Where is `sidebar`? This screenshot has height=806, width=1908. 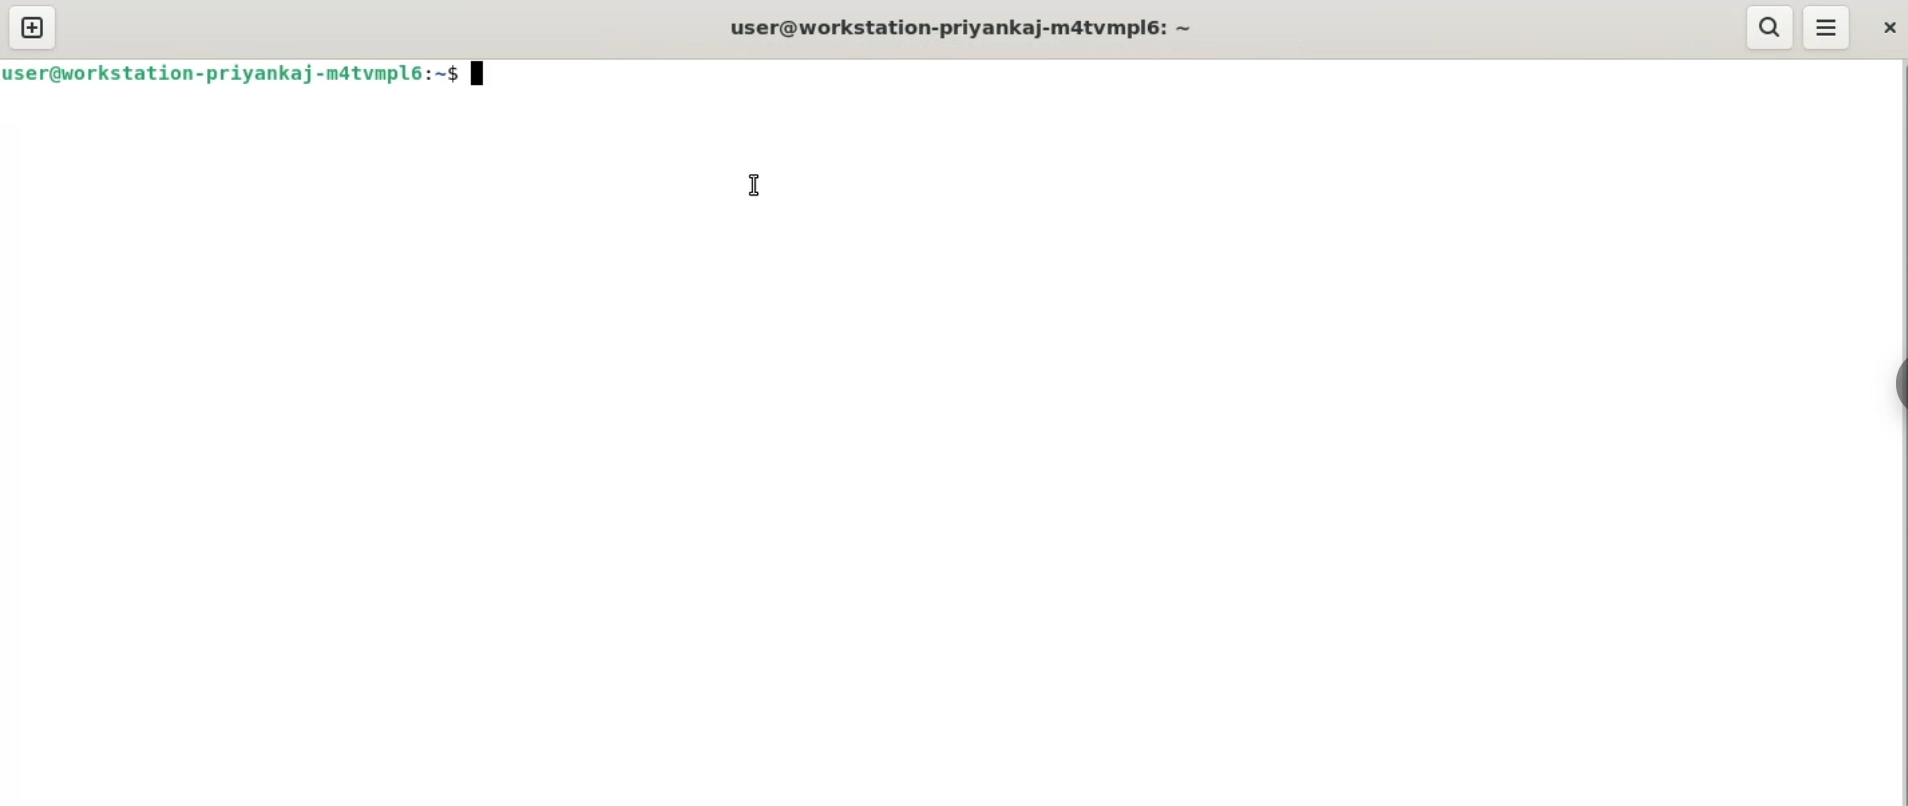 sidebar is located at coordinates (1896, 382).